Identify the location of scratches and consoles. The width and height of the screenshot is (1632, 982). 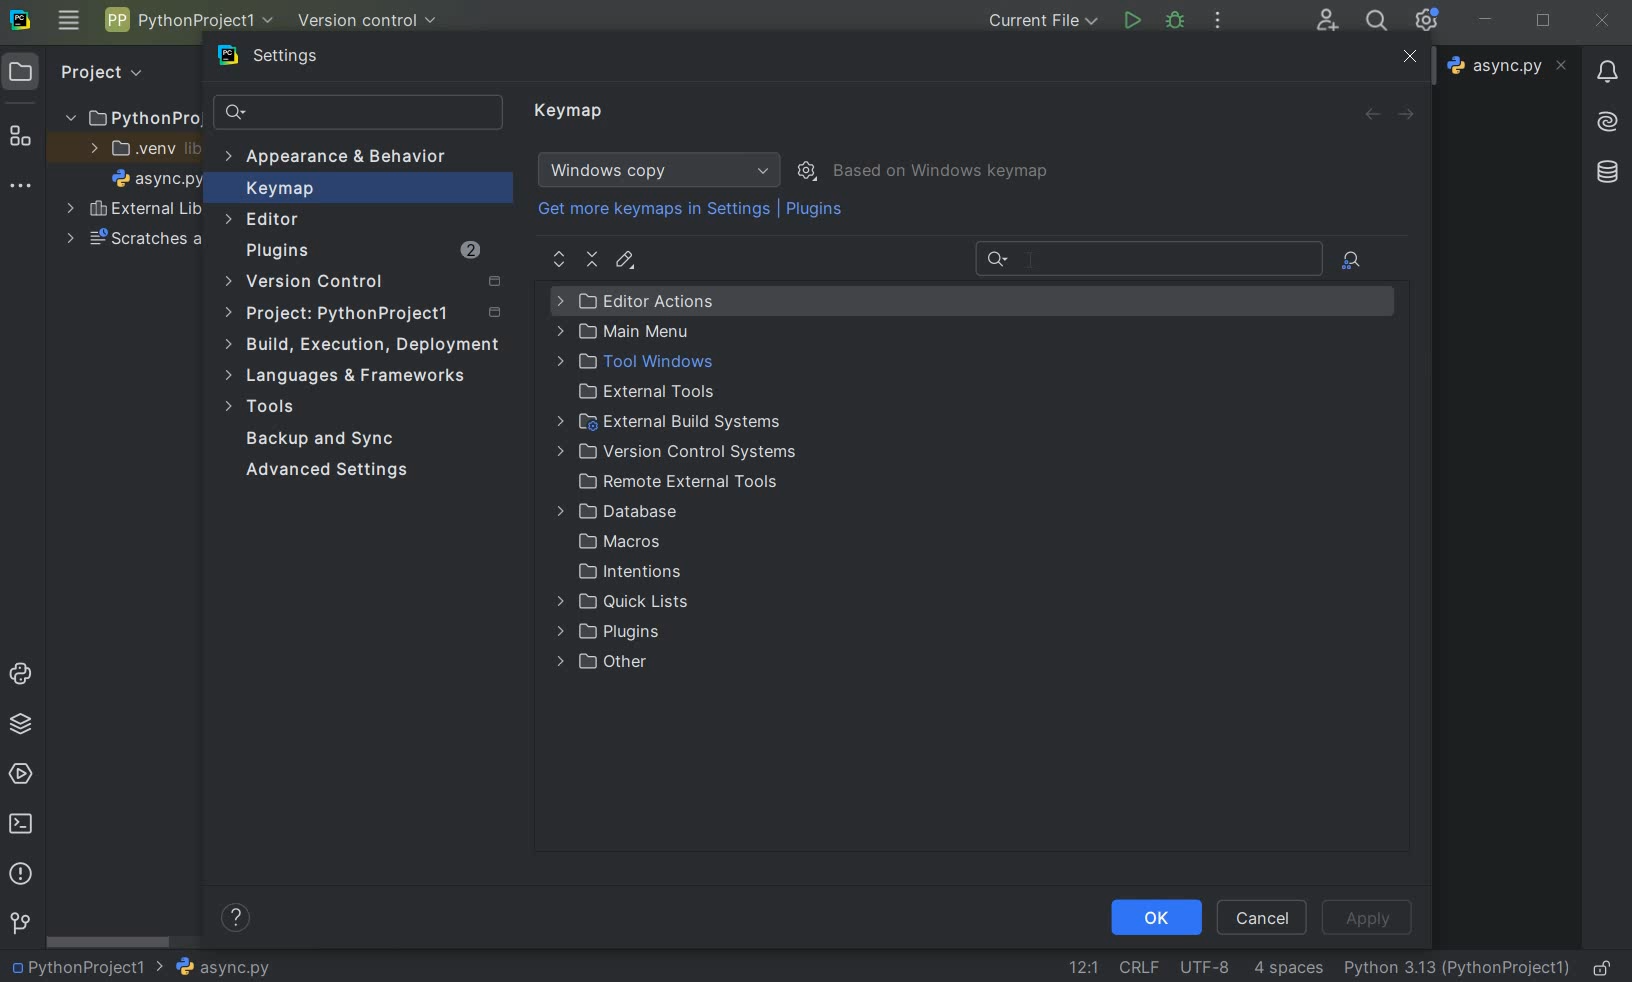
(134, 241).